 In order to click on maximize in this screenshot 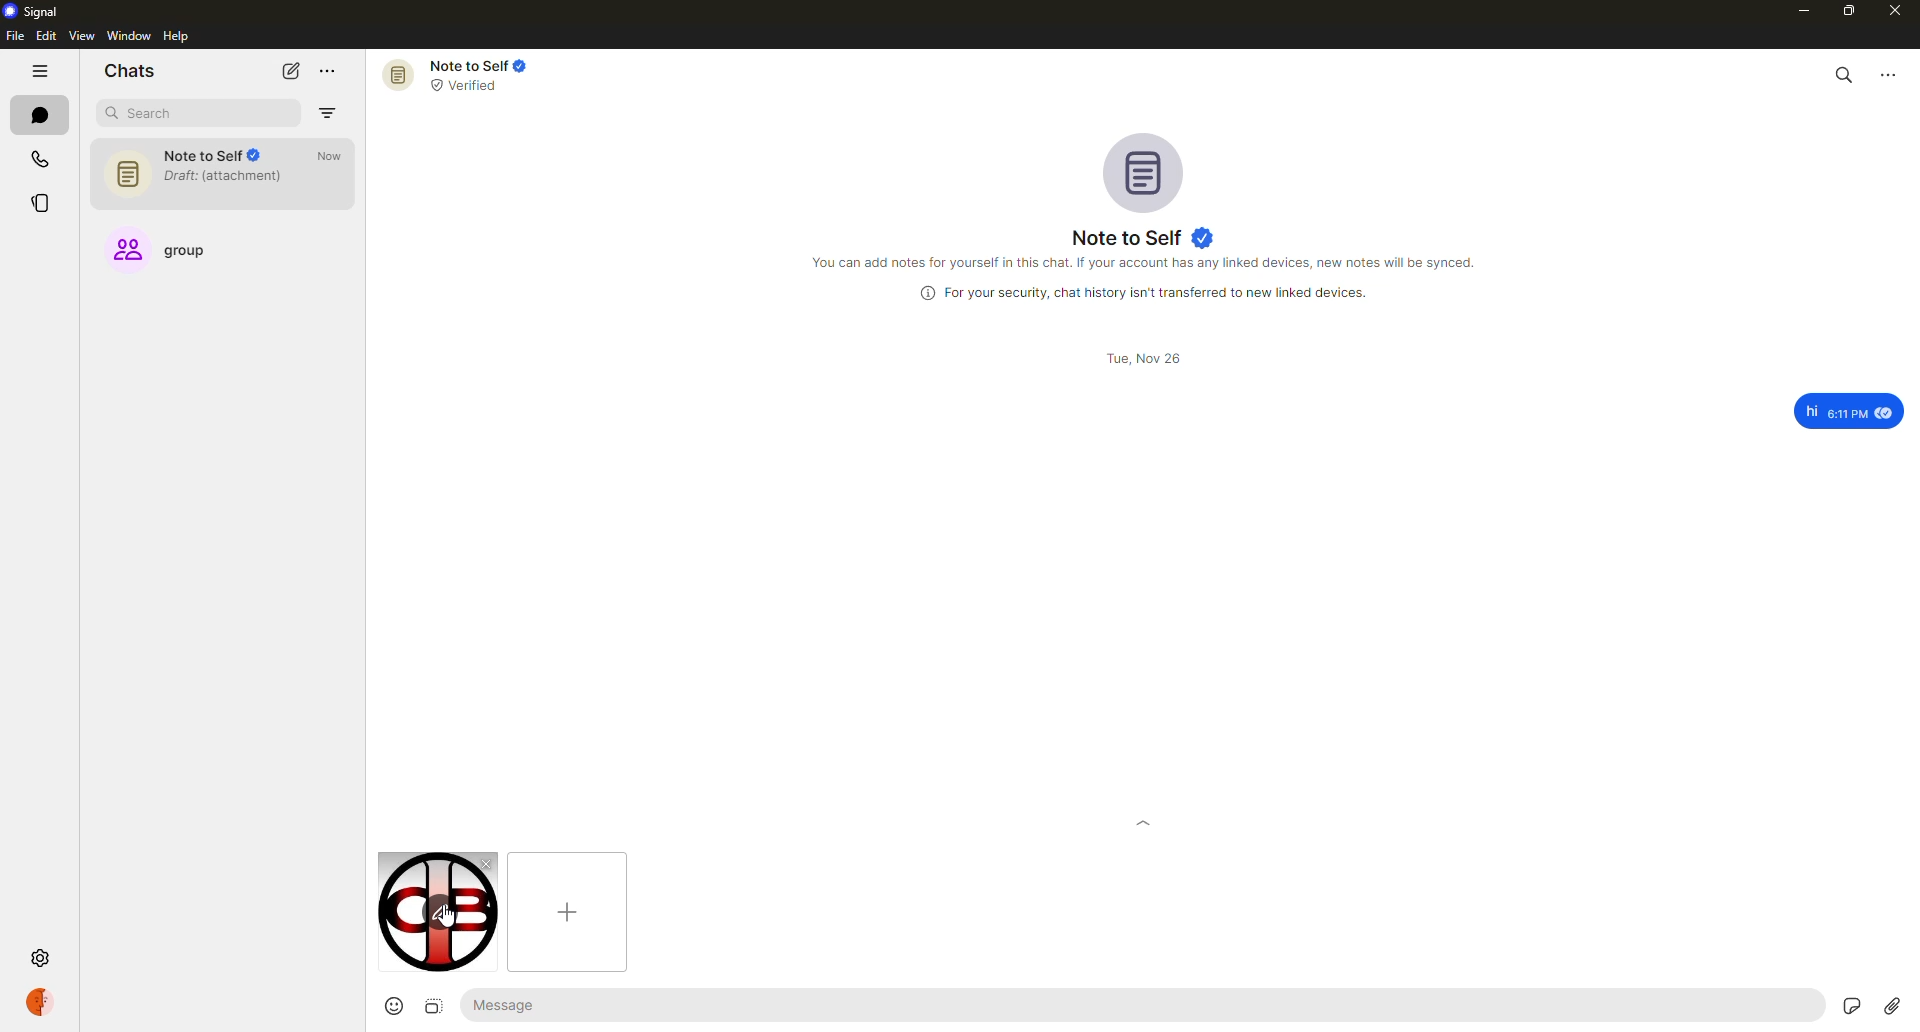, I will do `click(1846, 15)`.